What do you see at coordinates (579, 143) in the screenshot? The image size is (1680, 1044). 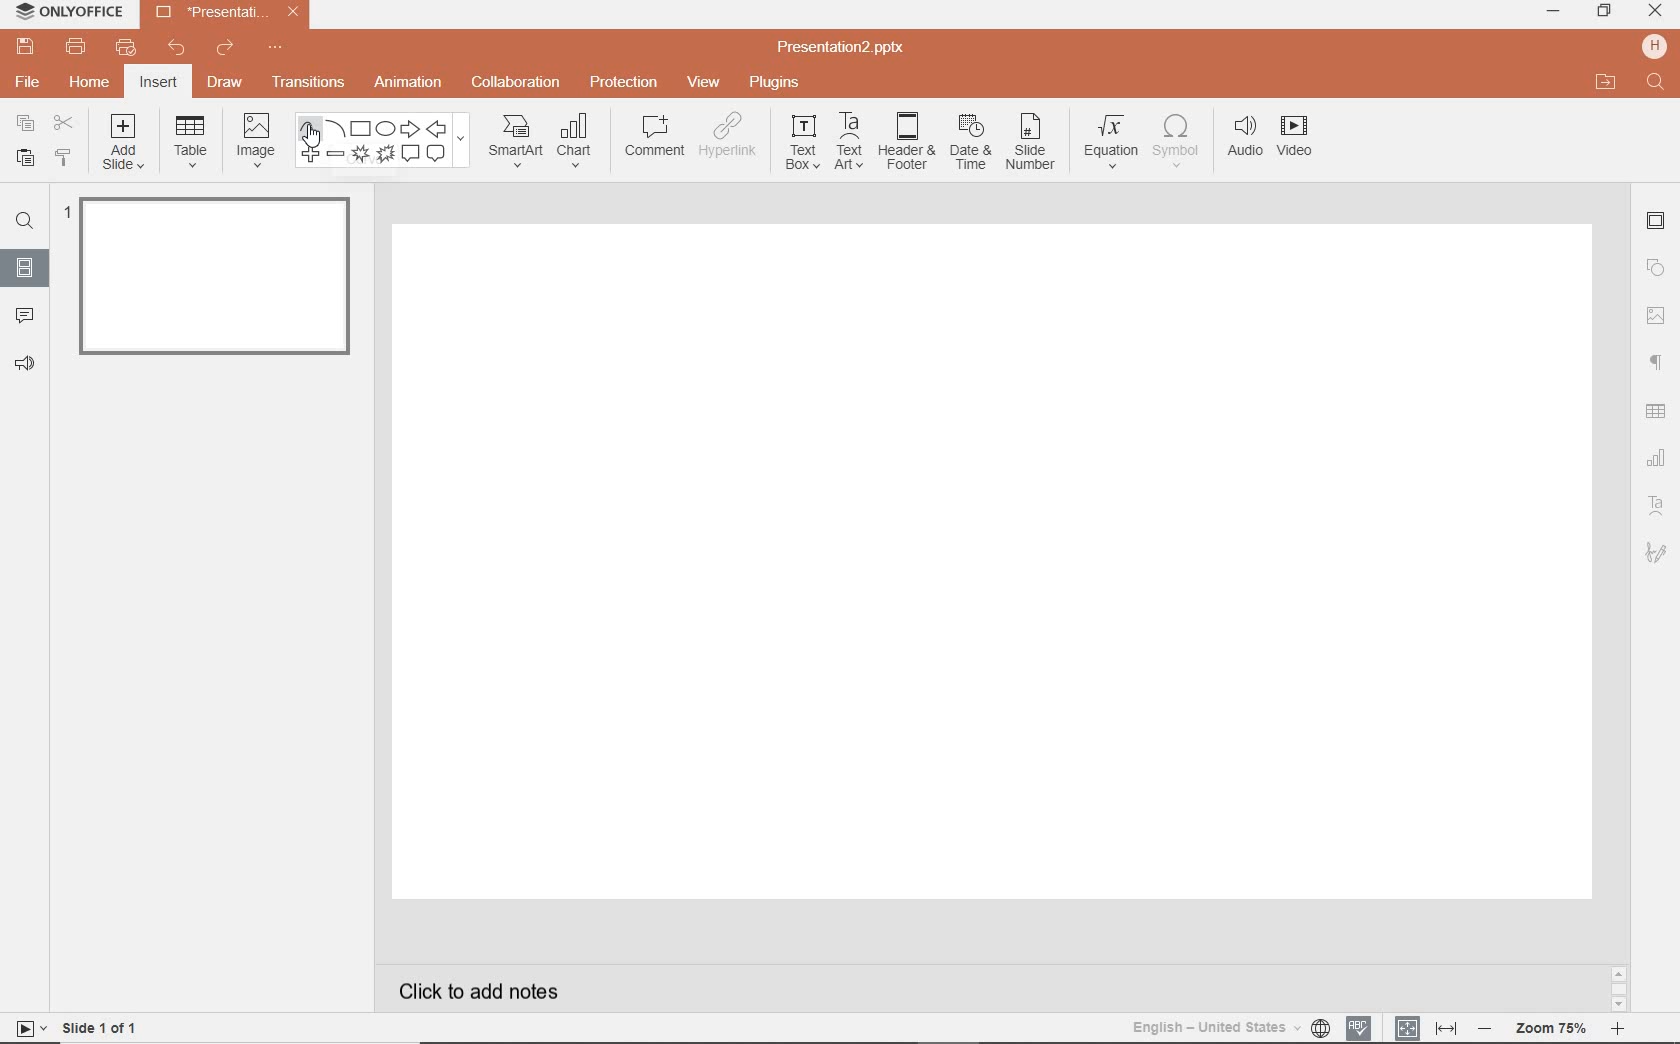 I see `CHART` at bounding box center [579, 143].